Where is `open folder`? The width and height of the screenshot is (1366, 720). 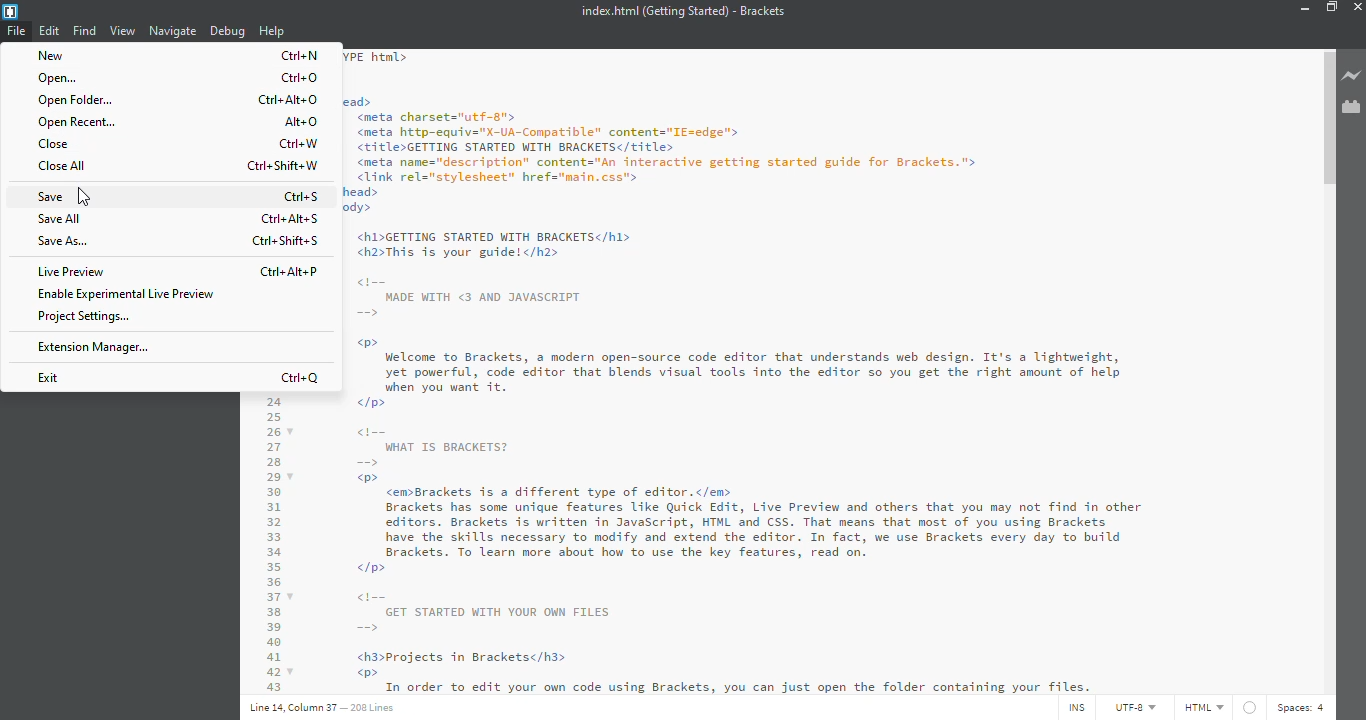 open folder is located at coordinates (81, 100).